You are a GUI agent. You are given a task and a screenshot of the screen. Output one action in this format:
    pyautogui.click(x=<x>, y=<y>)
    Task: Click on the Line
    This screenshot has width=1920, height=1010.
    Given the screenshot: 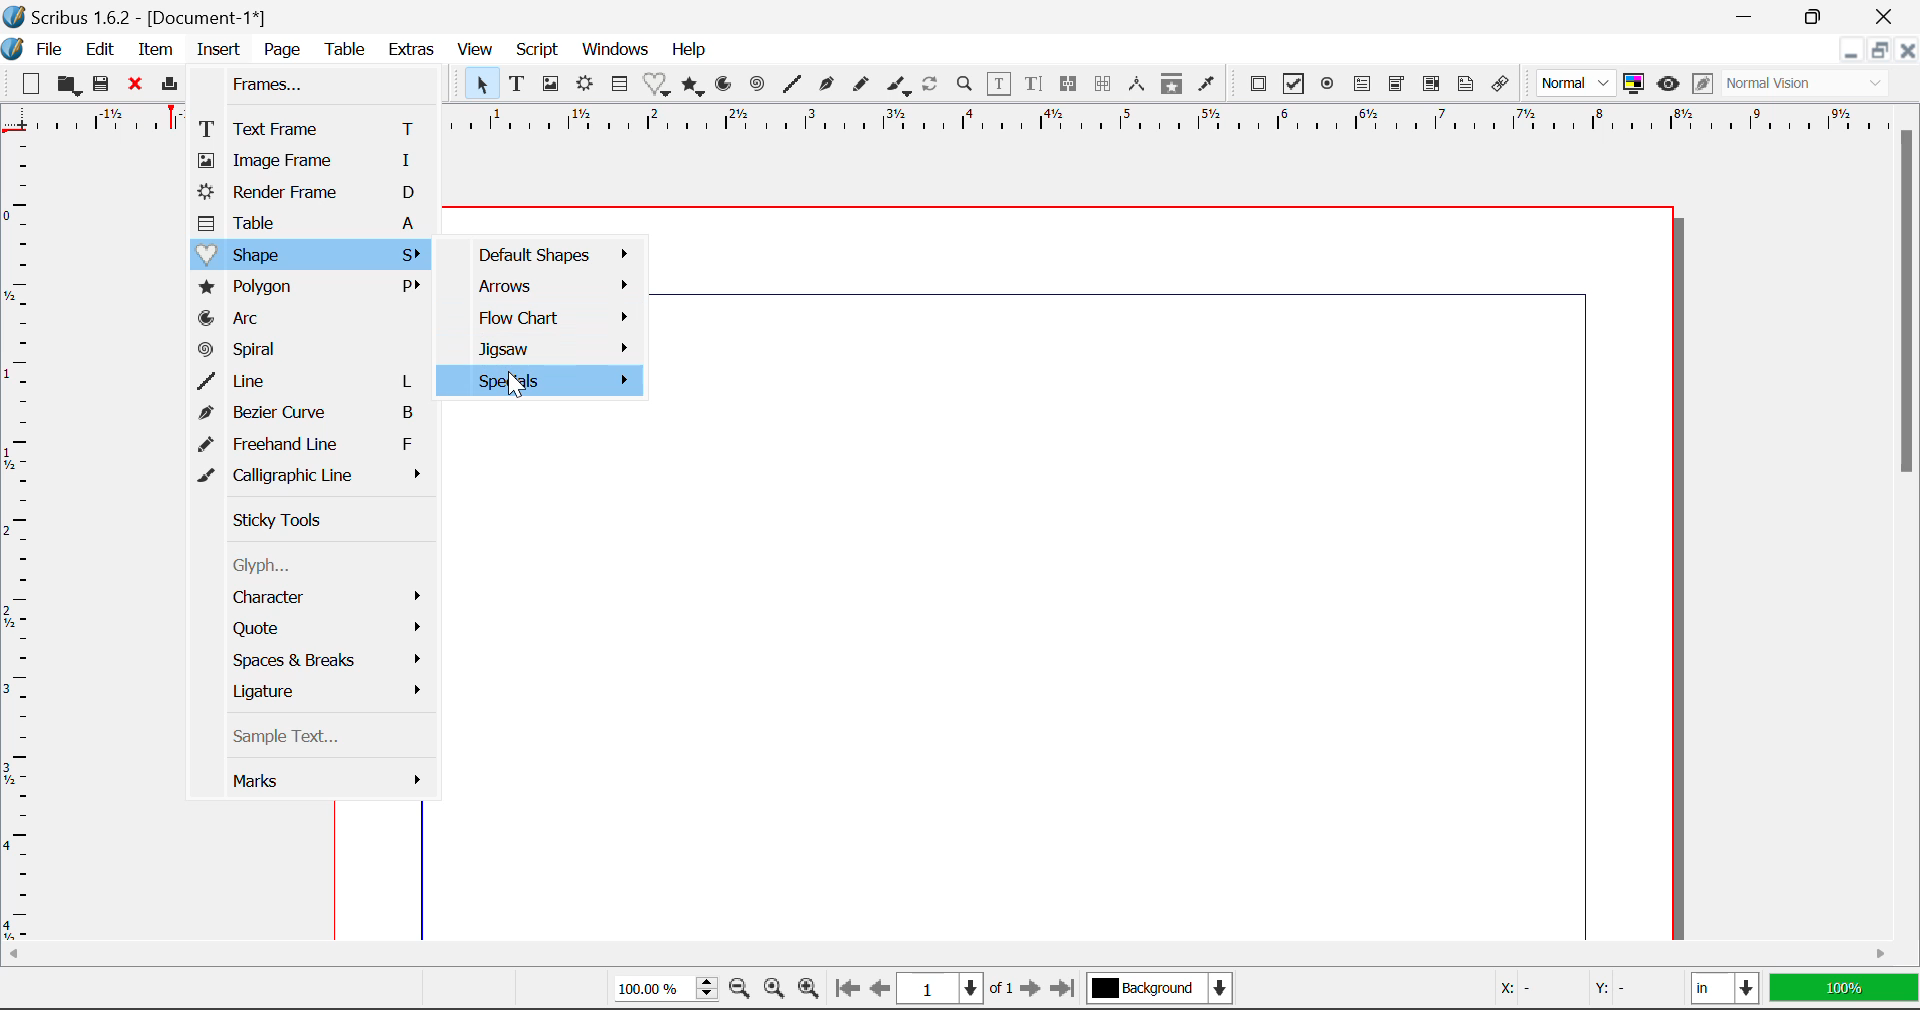 What is the action you would take?
    pyautogui.click(x=794, y=85)
    